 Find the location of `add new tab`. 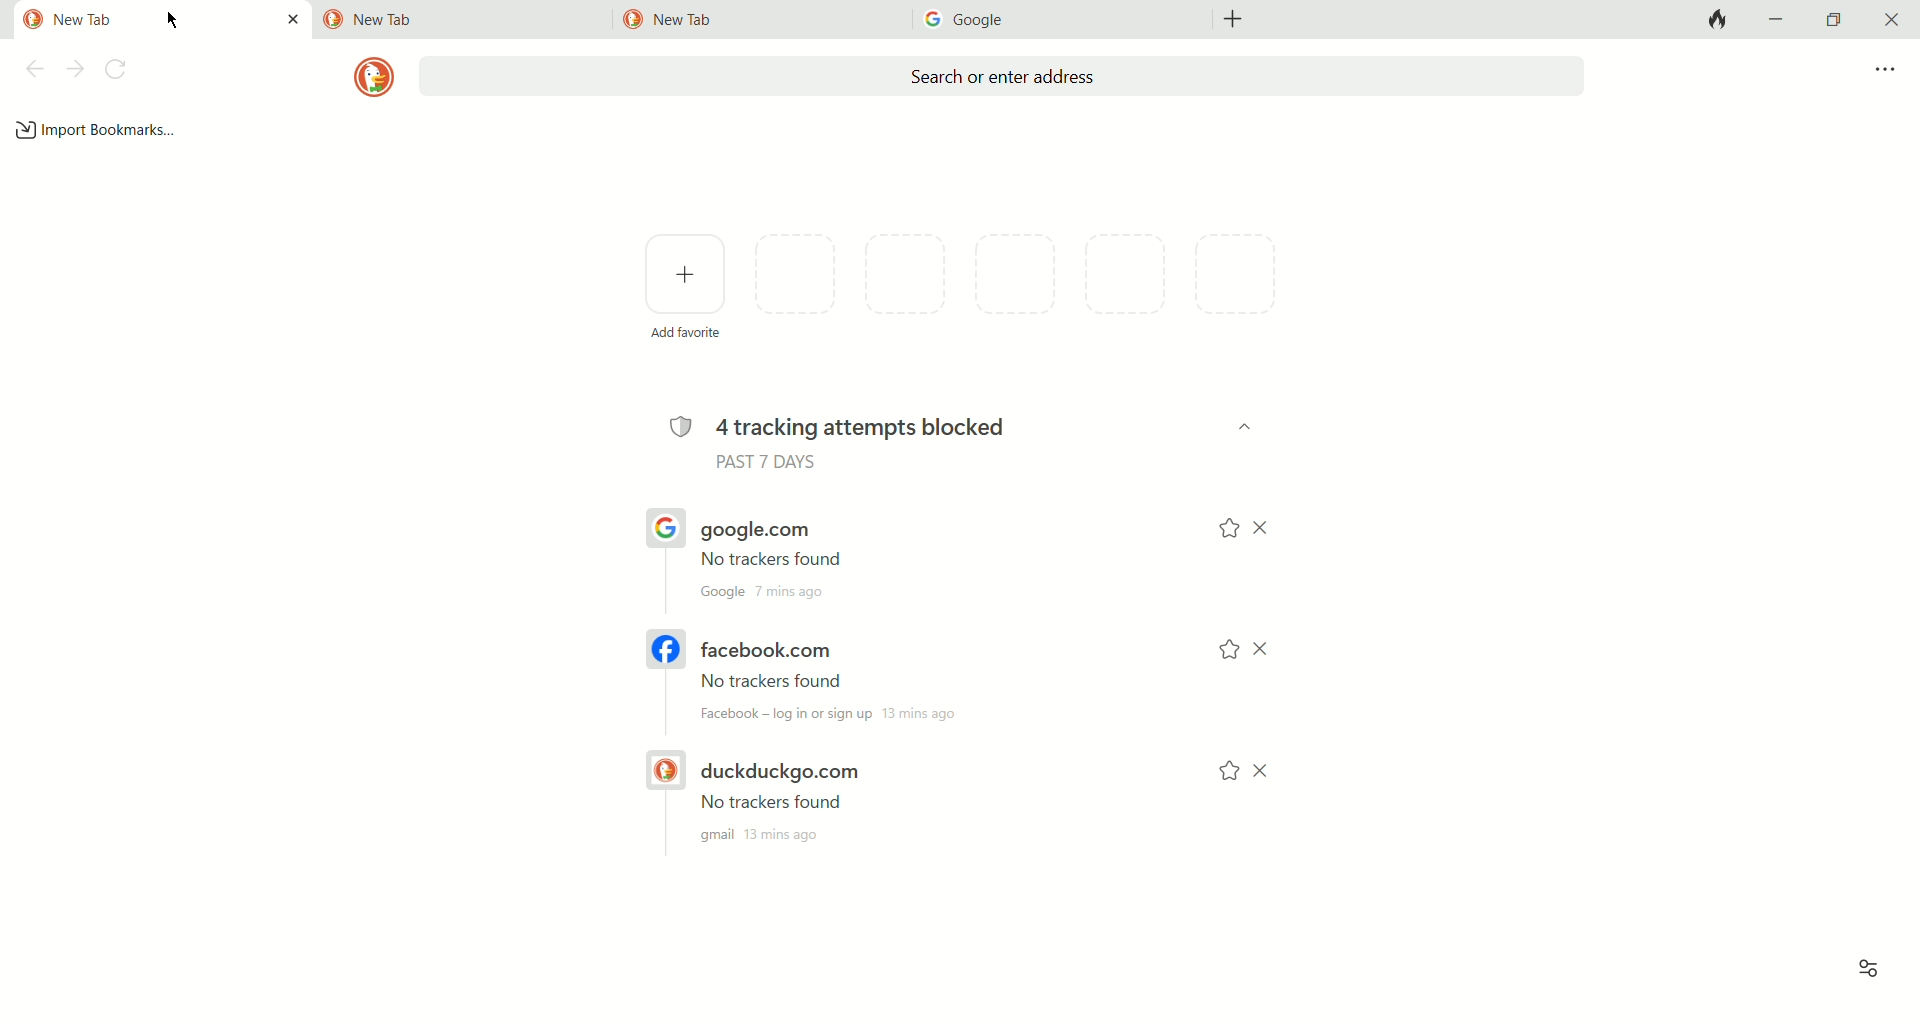

add new tab is located at coordinates (1233, 20).